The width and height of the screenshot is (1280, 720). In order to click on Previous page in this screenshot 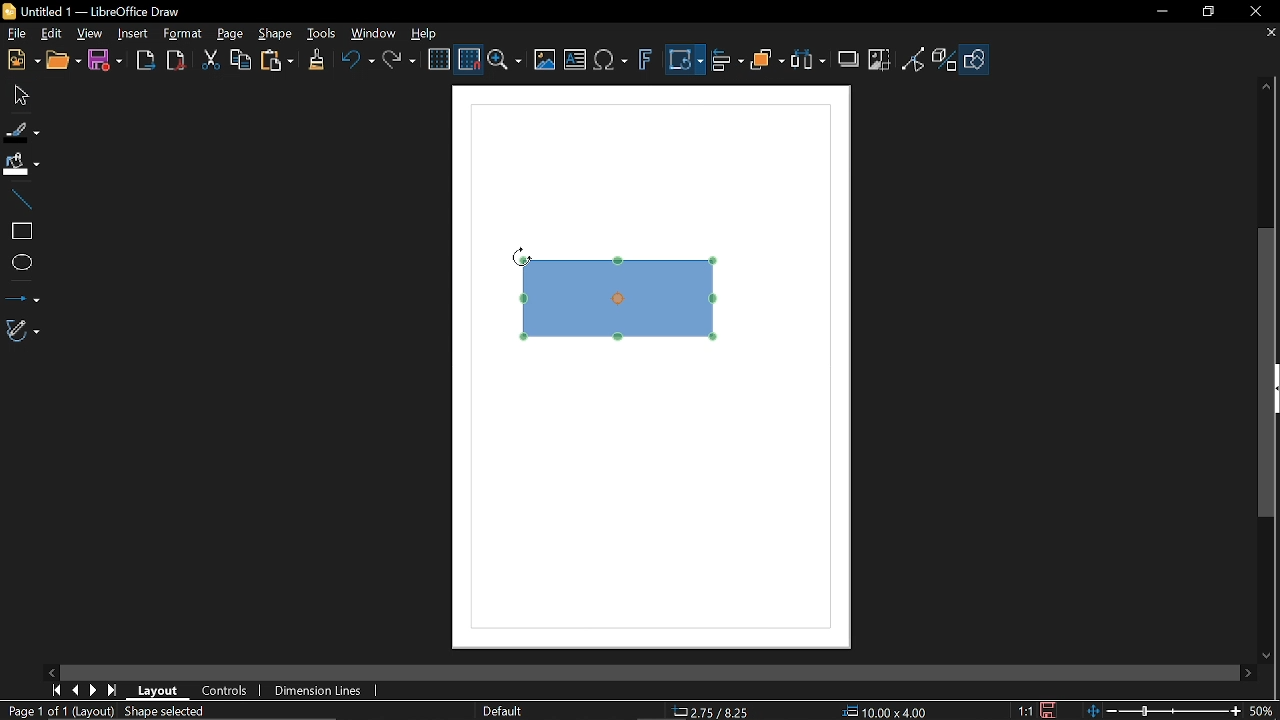, I will do `click(74, 691)`.